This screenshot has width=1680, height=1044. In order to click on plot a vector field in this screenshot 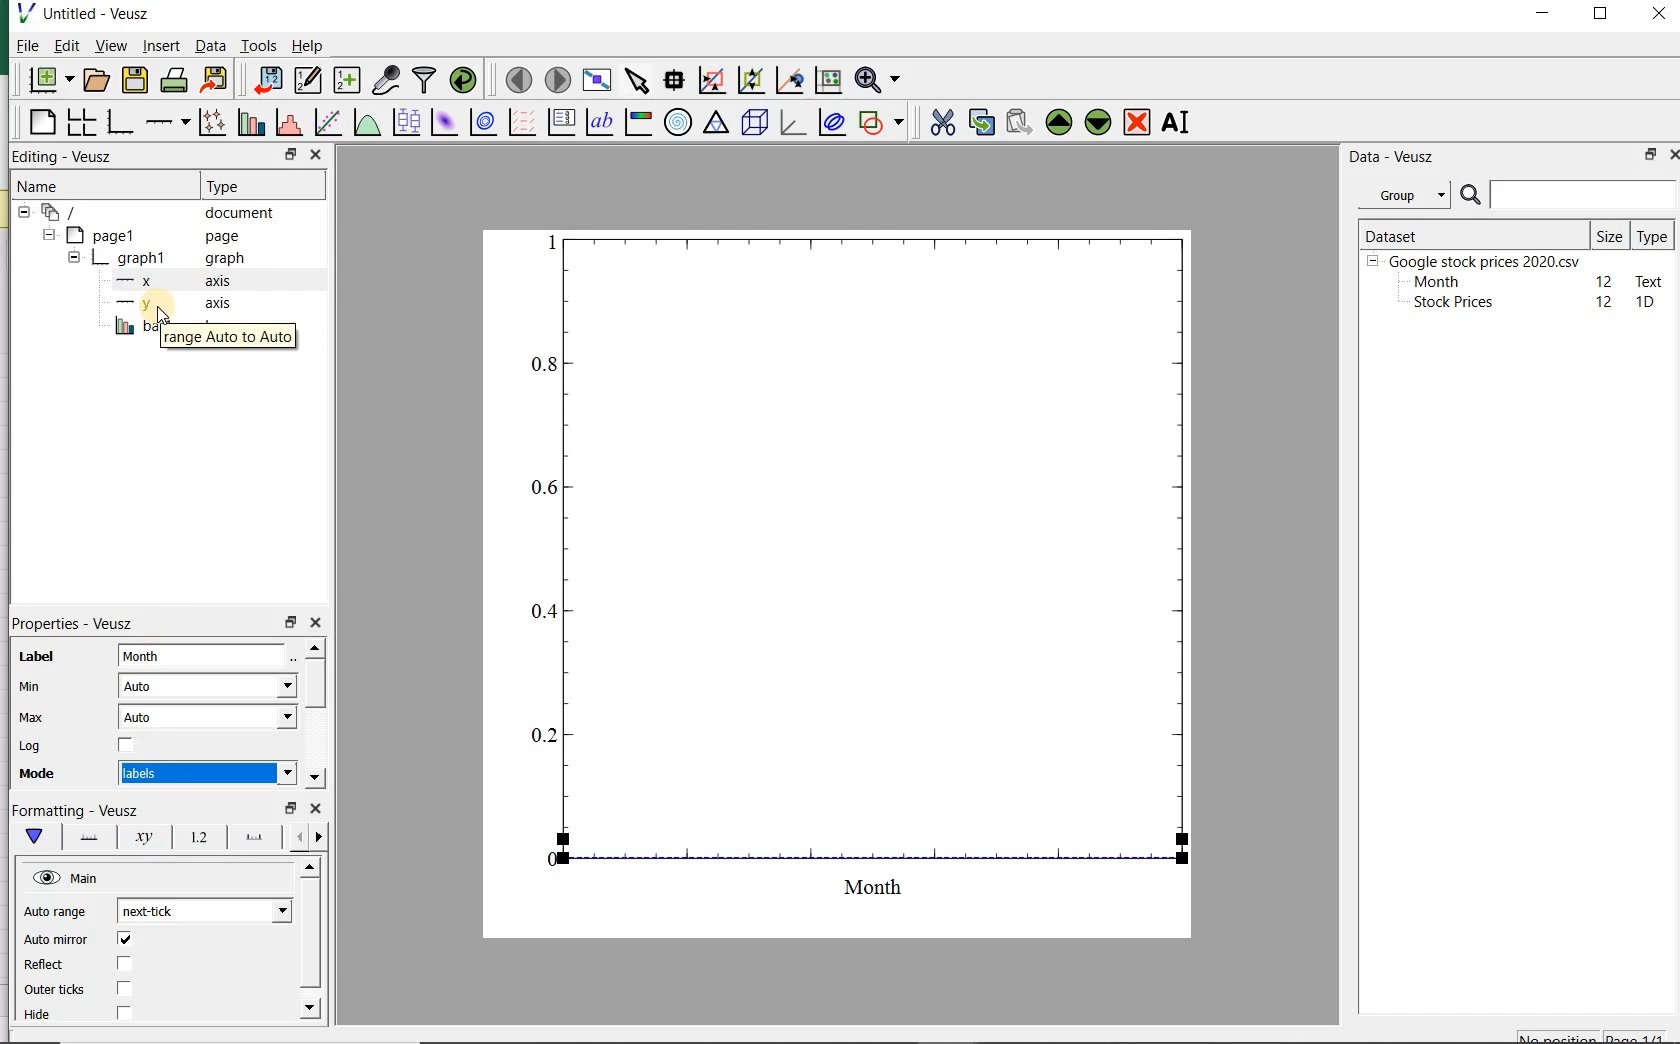, I will do `click(519, 124)`.